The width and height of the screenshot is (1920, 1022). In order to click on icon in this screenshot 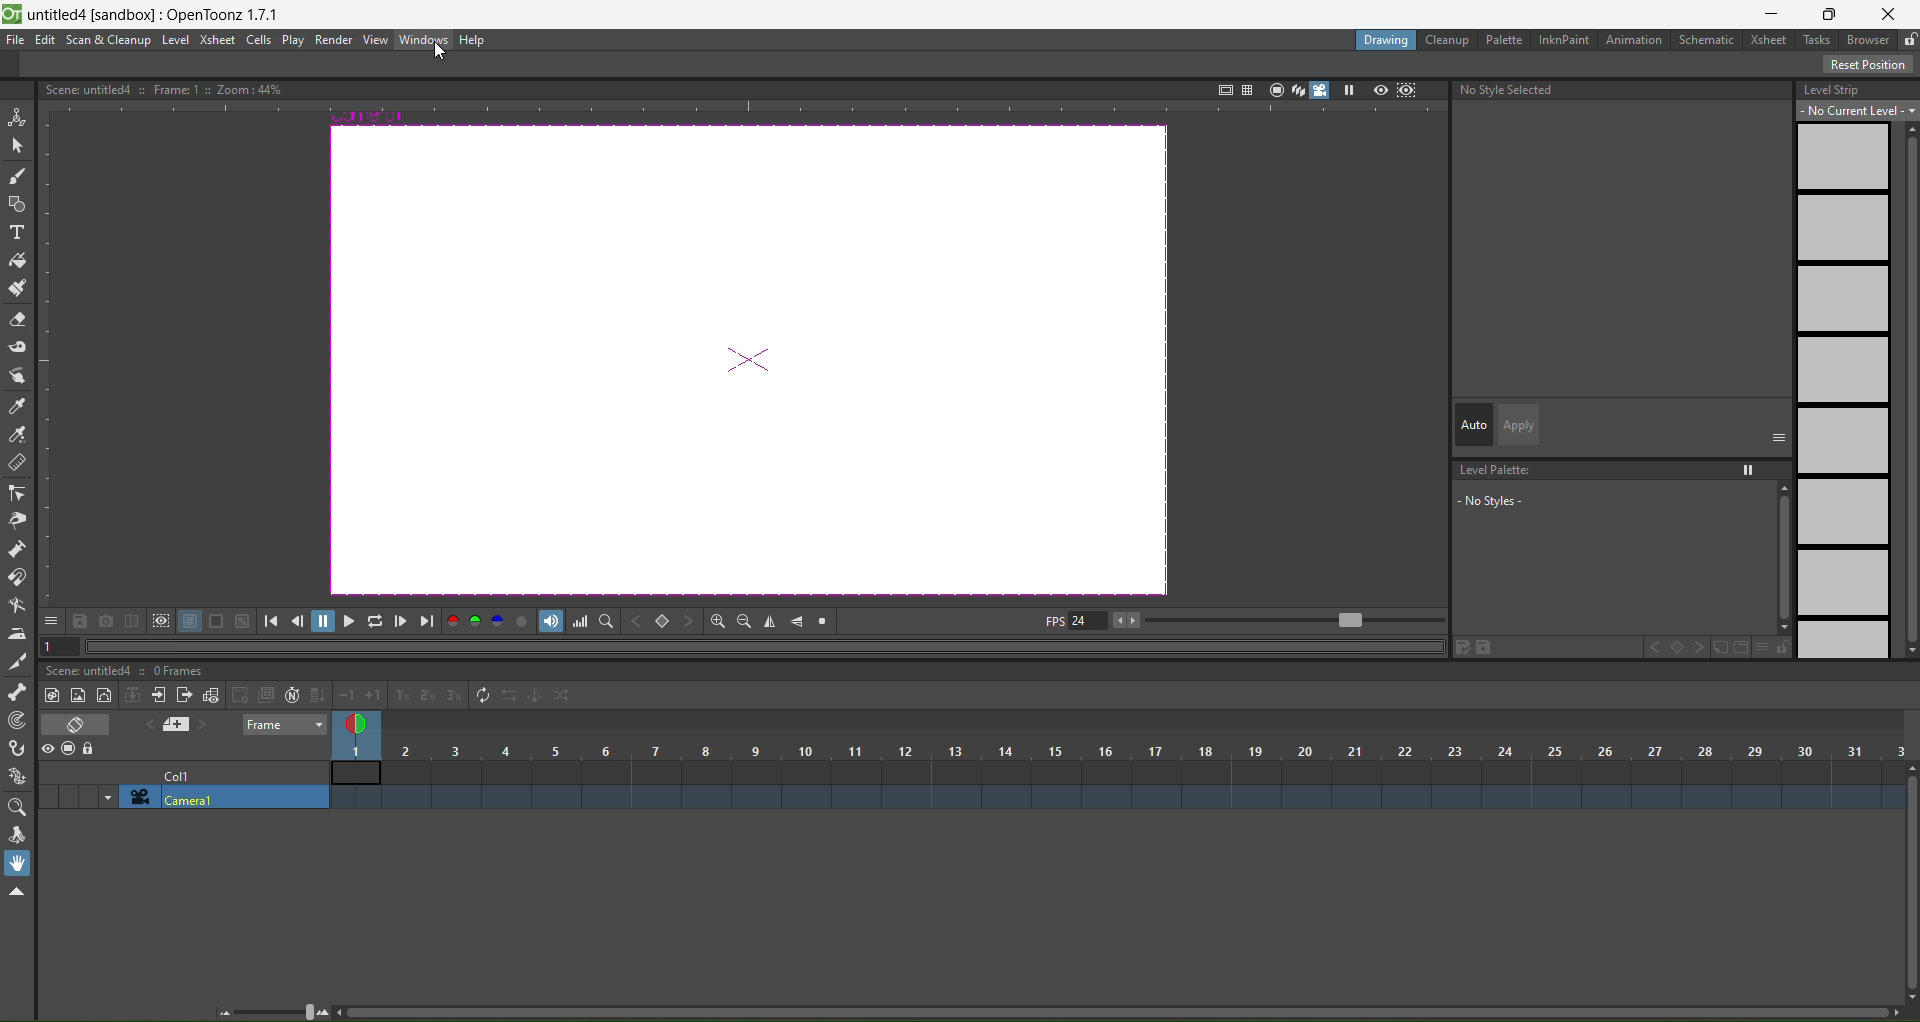, I will do `click(70, 750)`.